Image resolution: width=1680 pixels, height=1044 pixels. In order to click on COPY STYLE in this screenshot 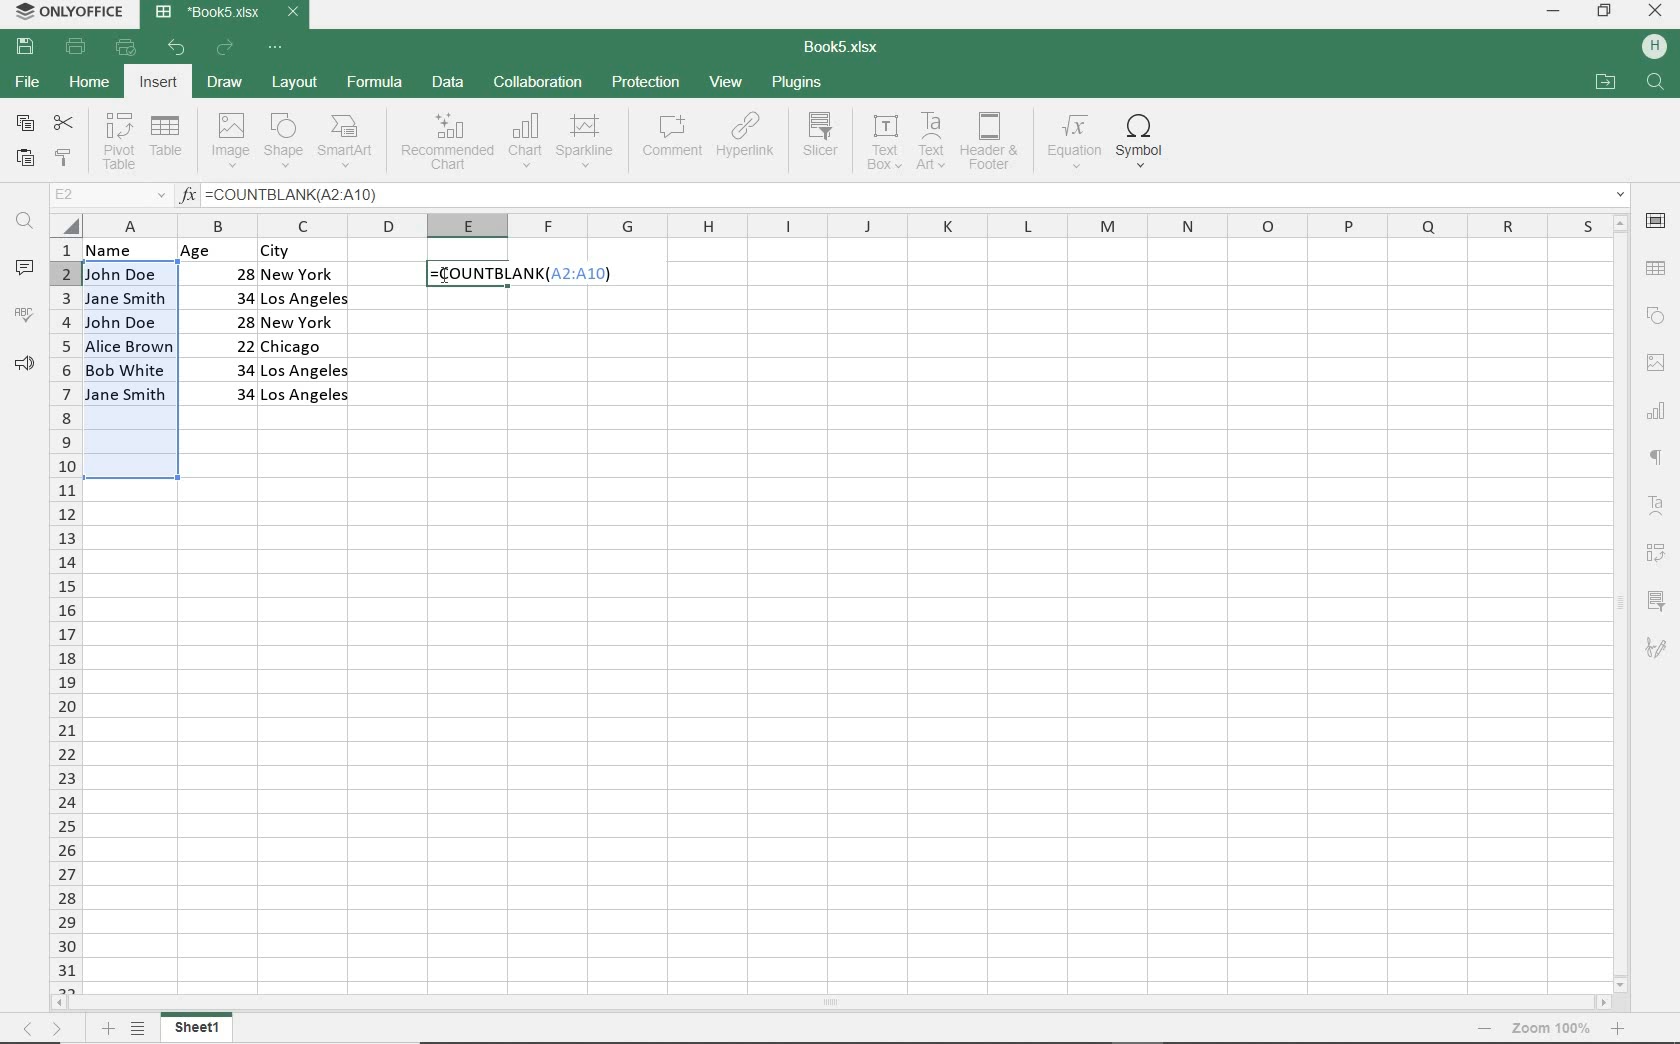, I will do `click(64, 159)`.